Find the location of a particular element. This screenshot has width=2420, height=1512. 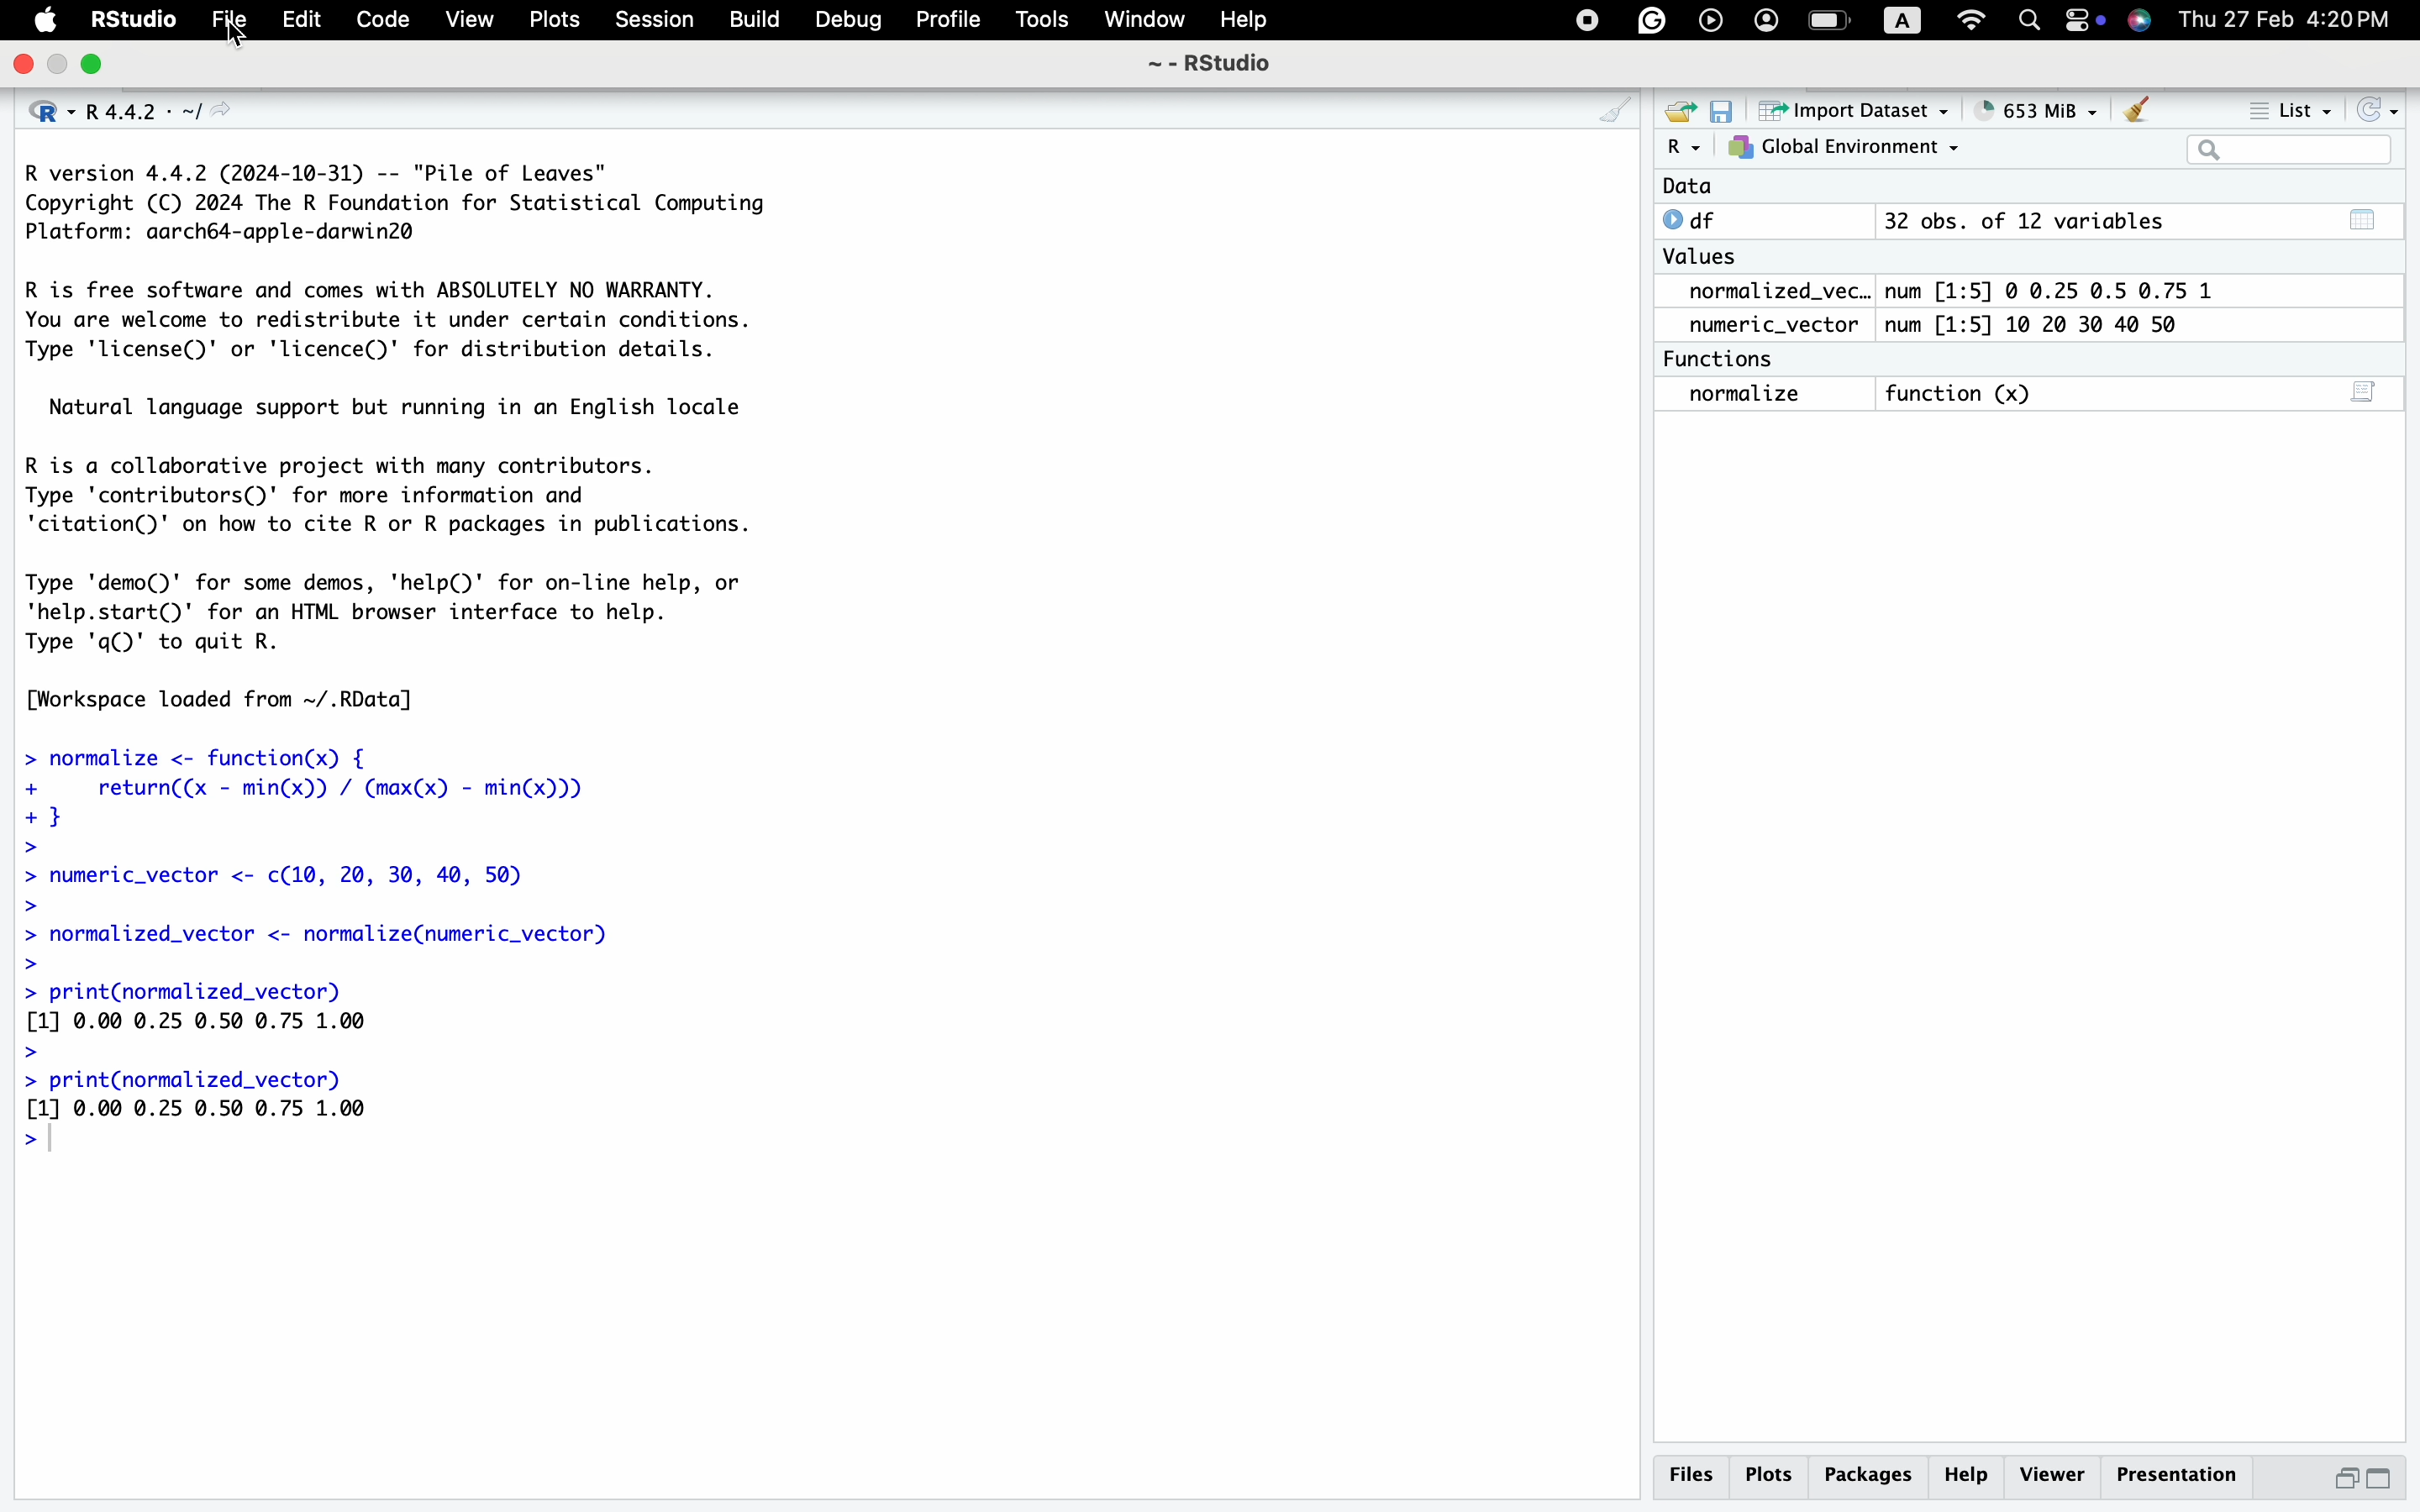

Global Environment is located at coordinates (1845, 148).